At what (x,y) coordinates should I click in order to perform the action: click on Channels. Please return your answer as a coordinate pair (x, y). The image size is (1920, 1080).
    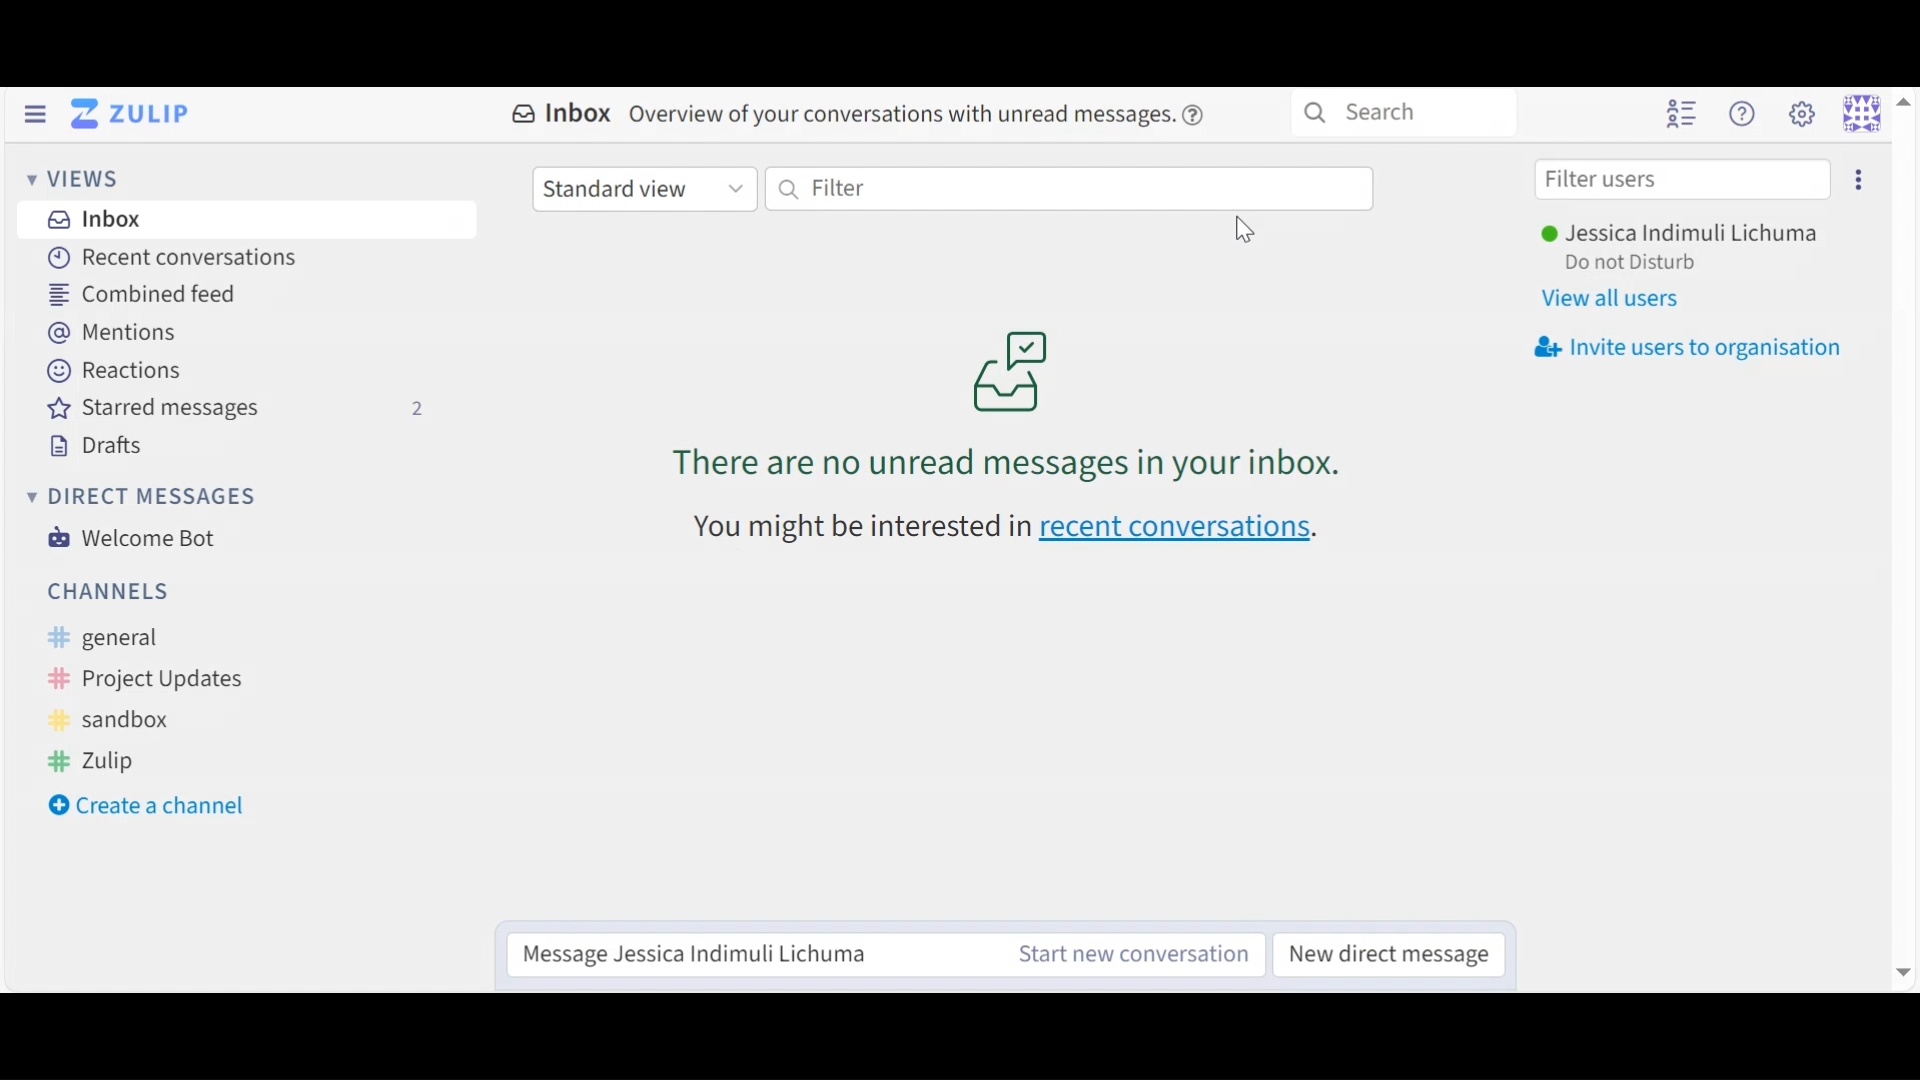
    Looking at the image, I should click on (109, 590).